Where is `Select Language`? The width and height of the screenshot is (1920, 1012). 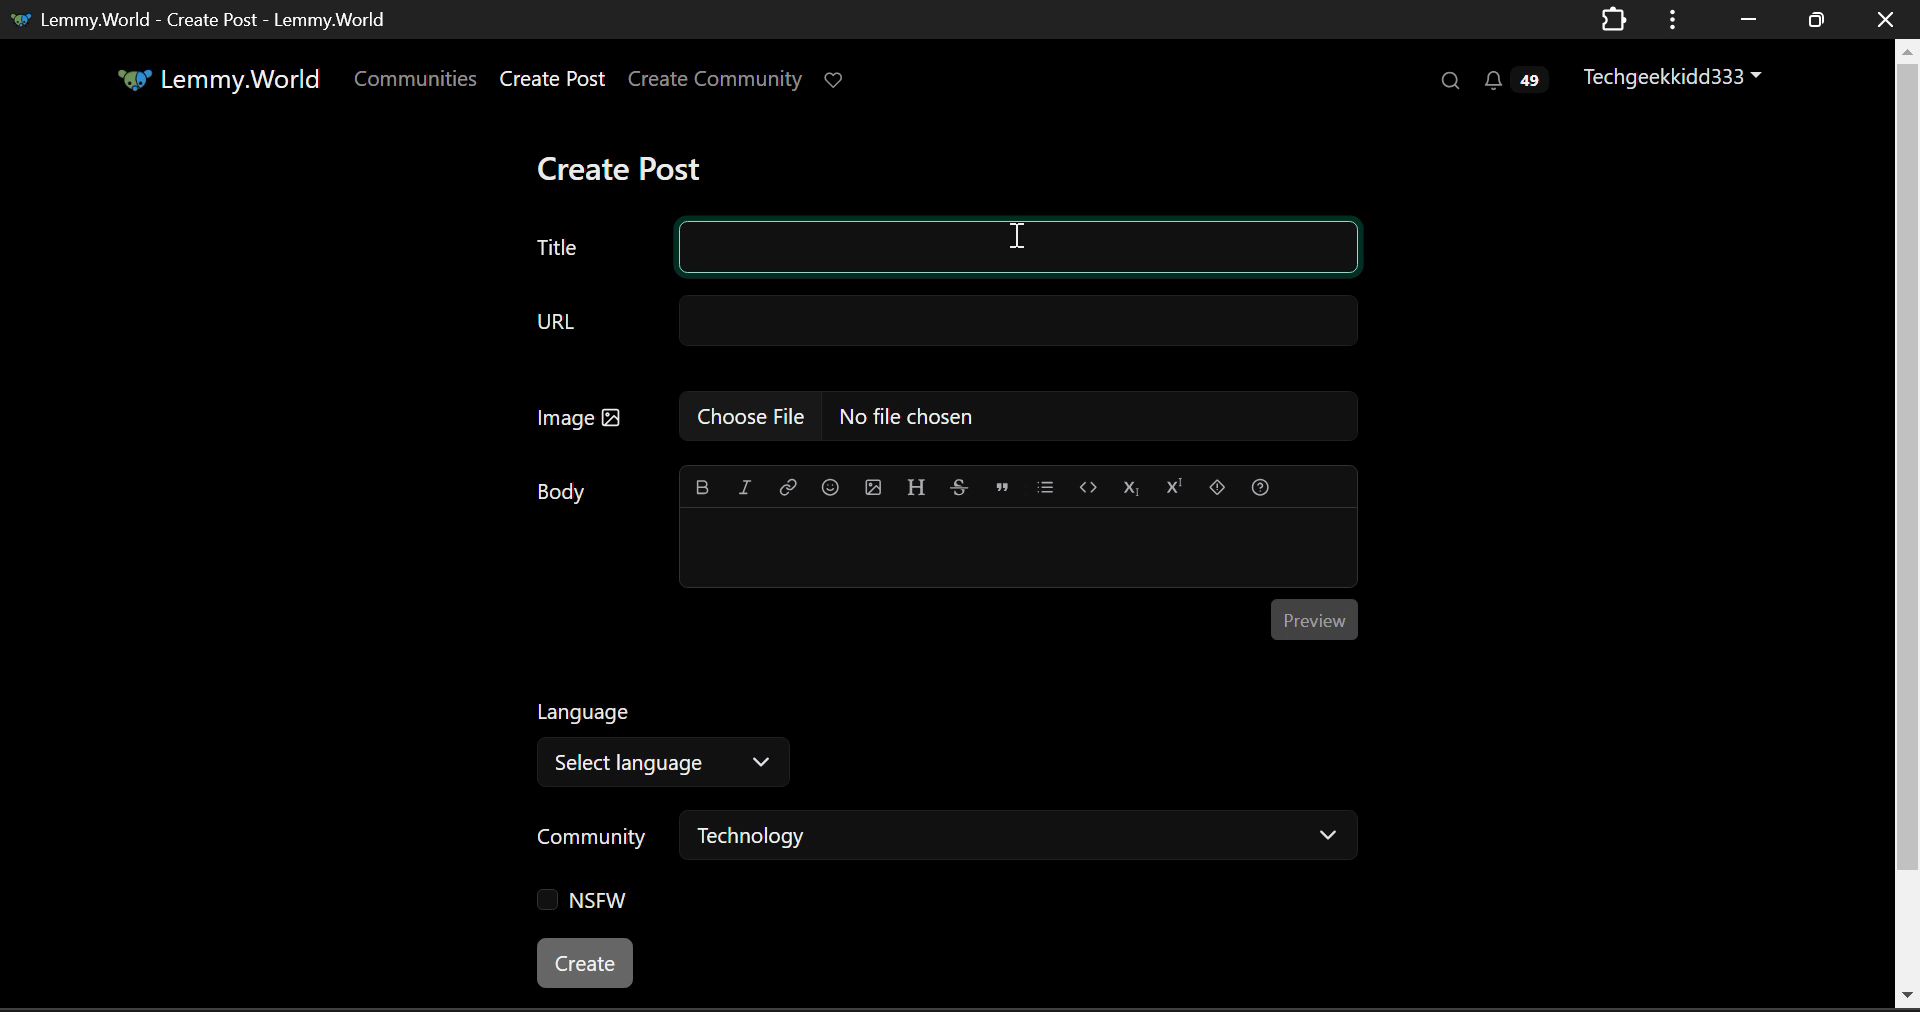 Select Language is located at coordinates (673, 738).